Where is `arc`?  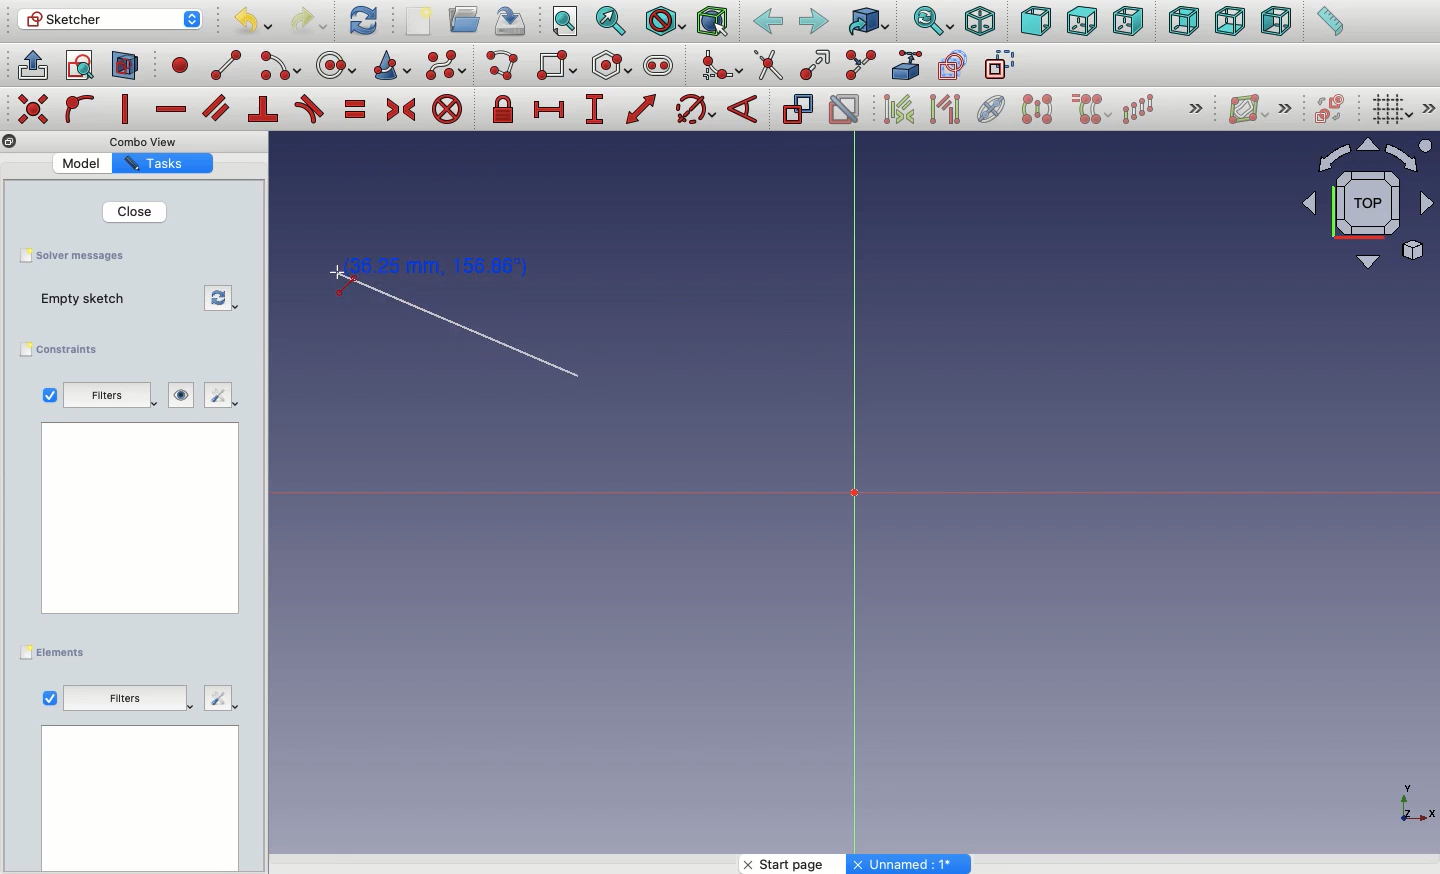
arc is located at coordinates (281, 66).